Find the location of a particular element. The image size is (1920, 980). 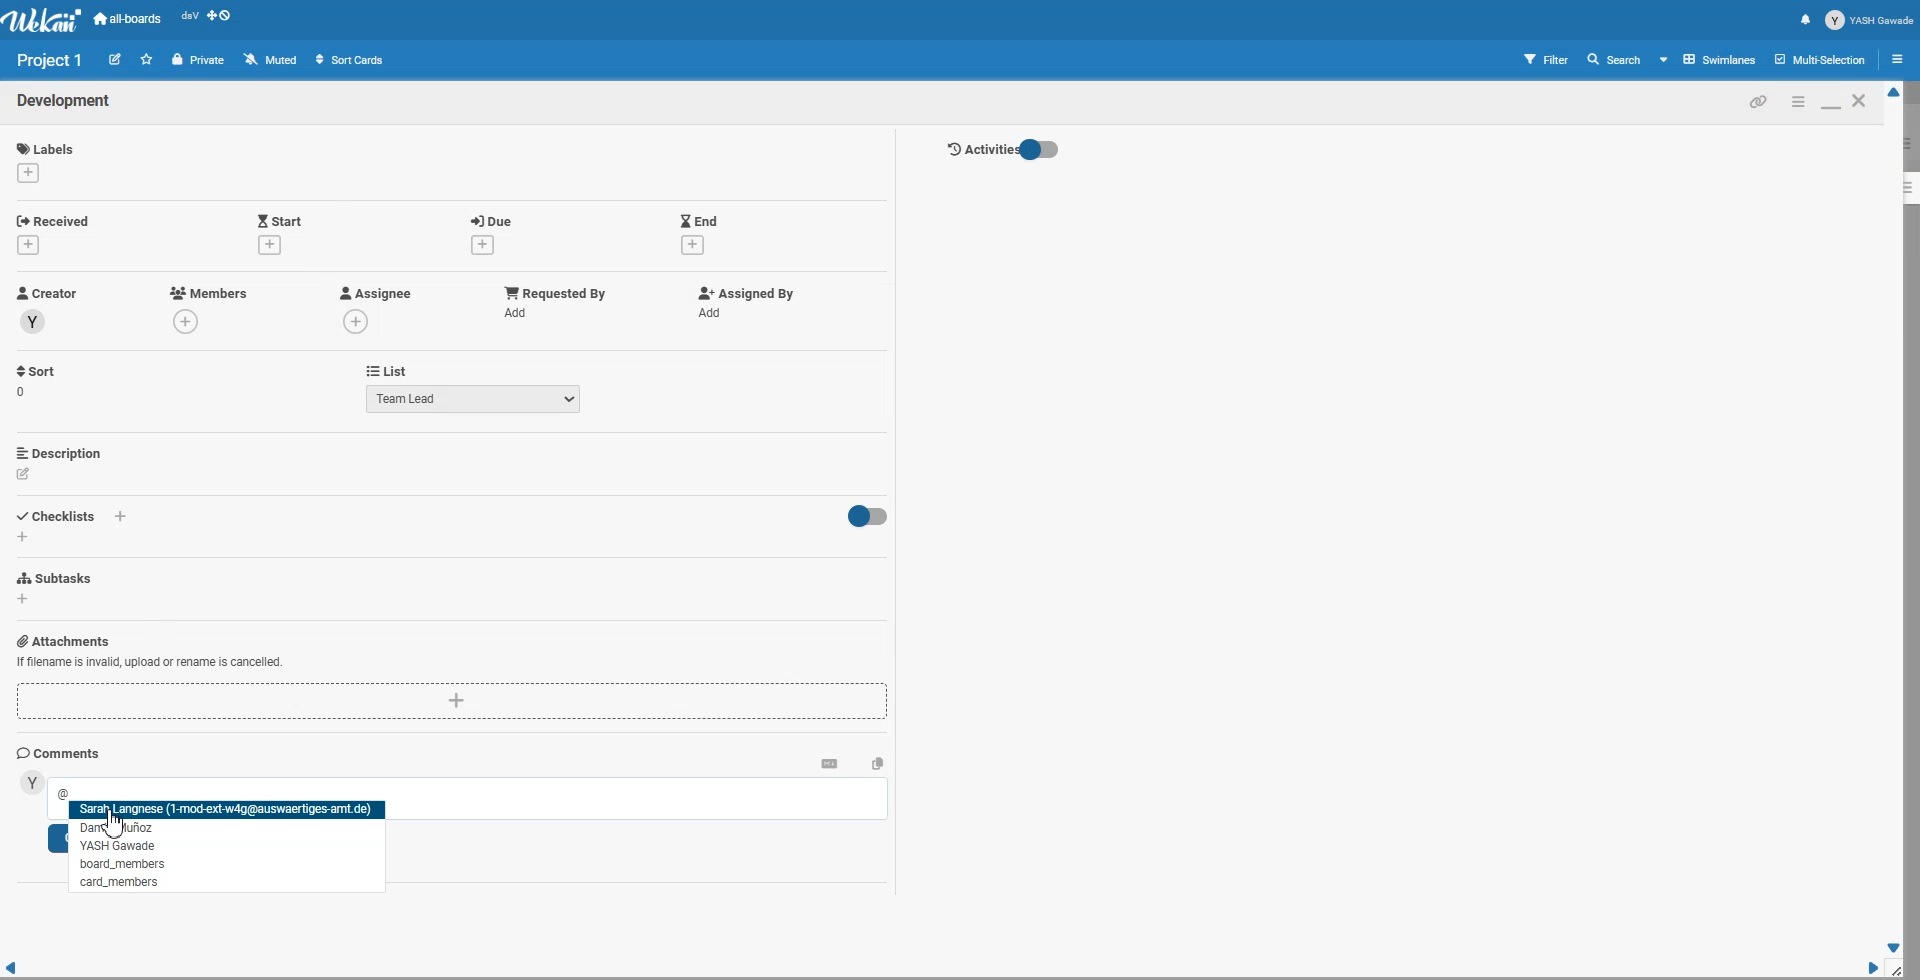

Cursor is located at coordinates (117, 823).